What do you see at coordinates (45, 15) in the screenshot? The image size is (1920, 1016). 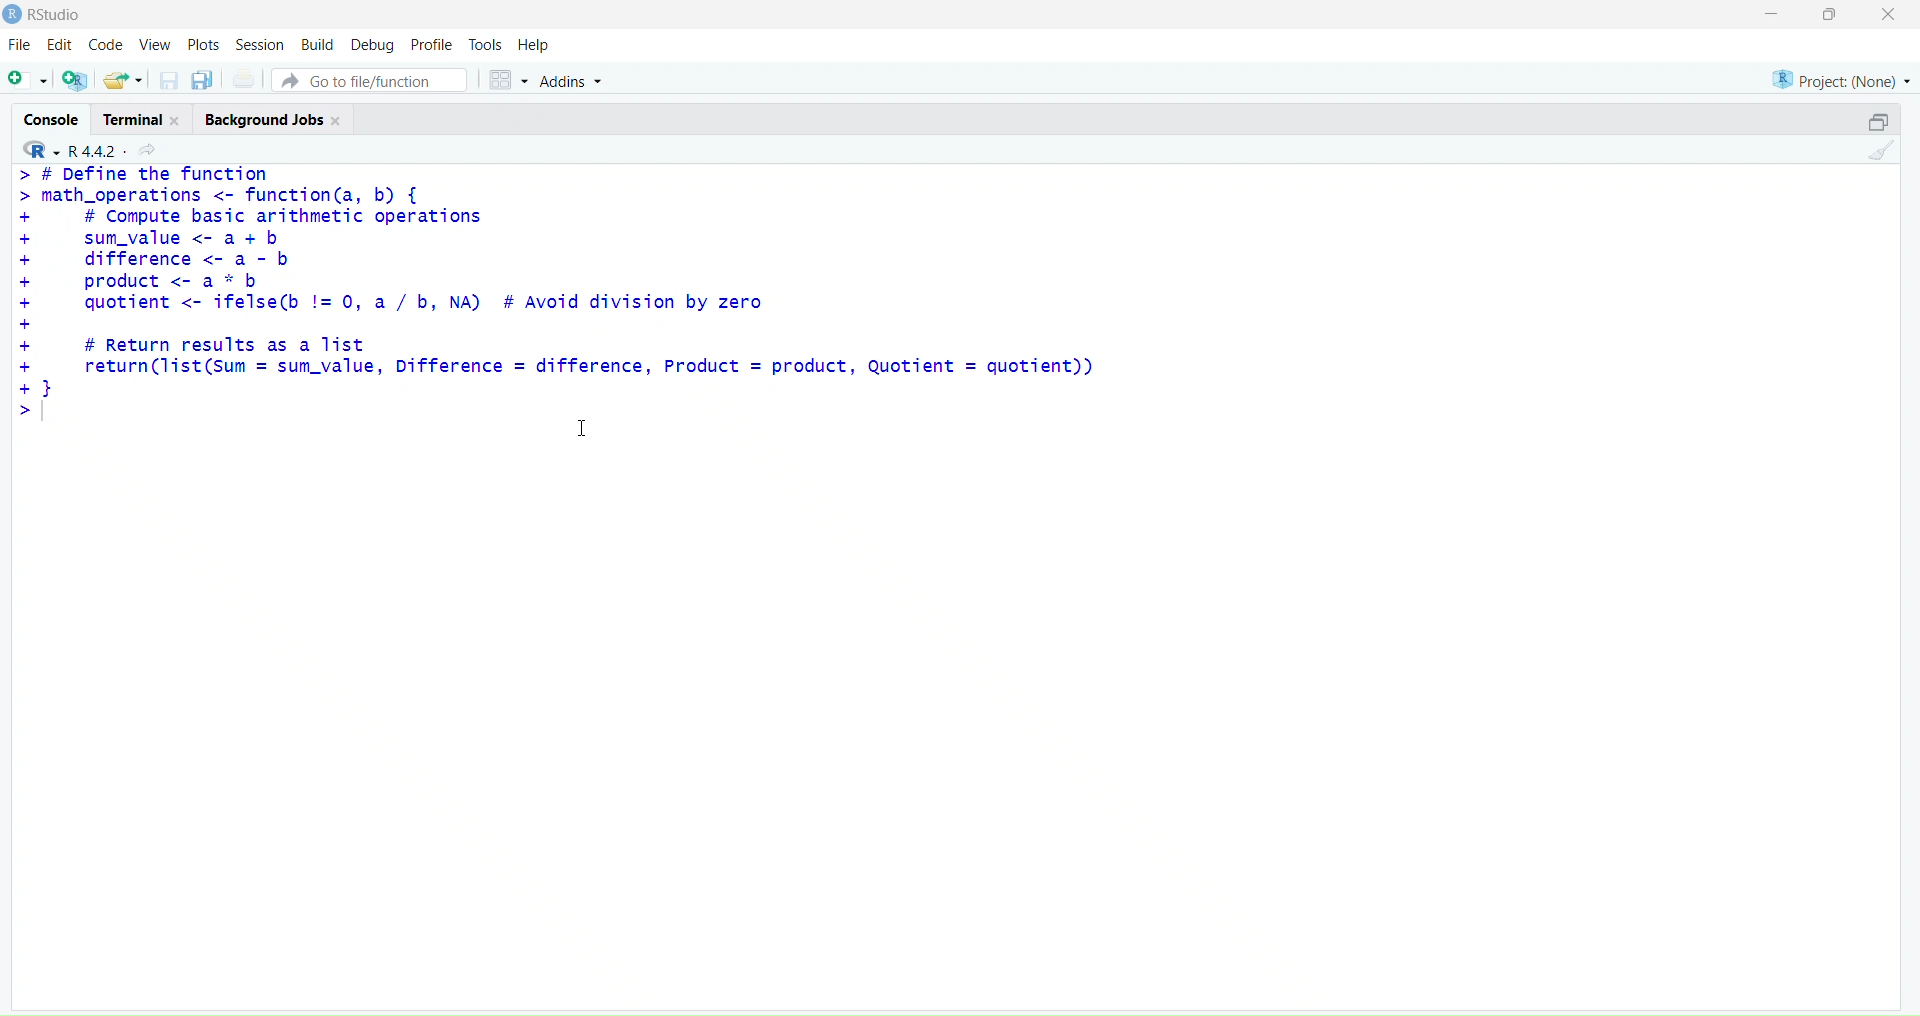 I see `RStudio` at bounding box center [45, 15].